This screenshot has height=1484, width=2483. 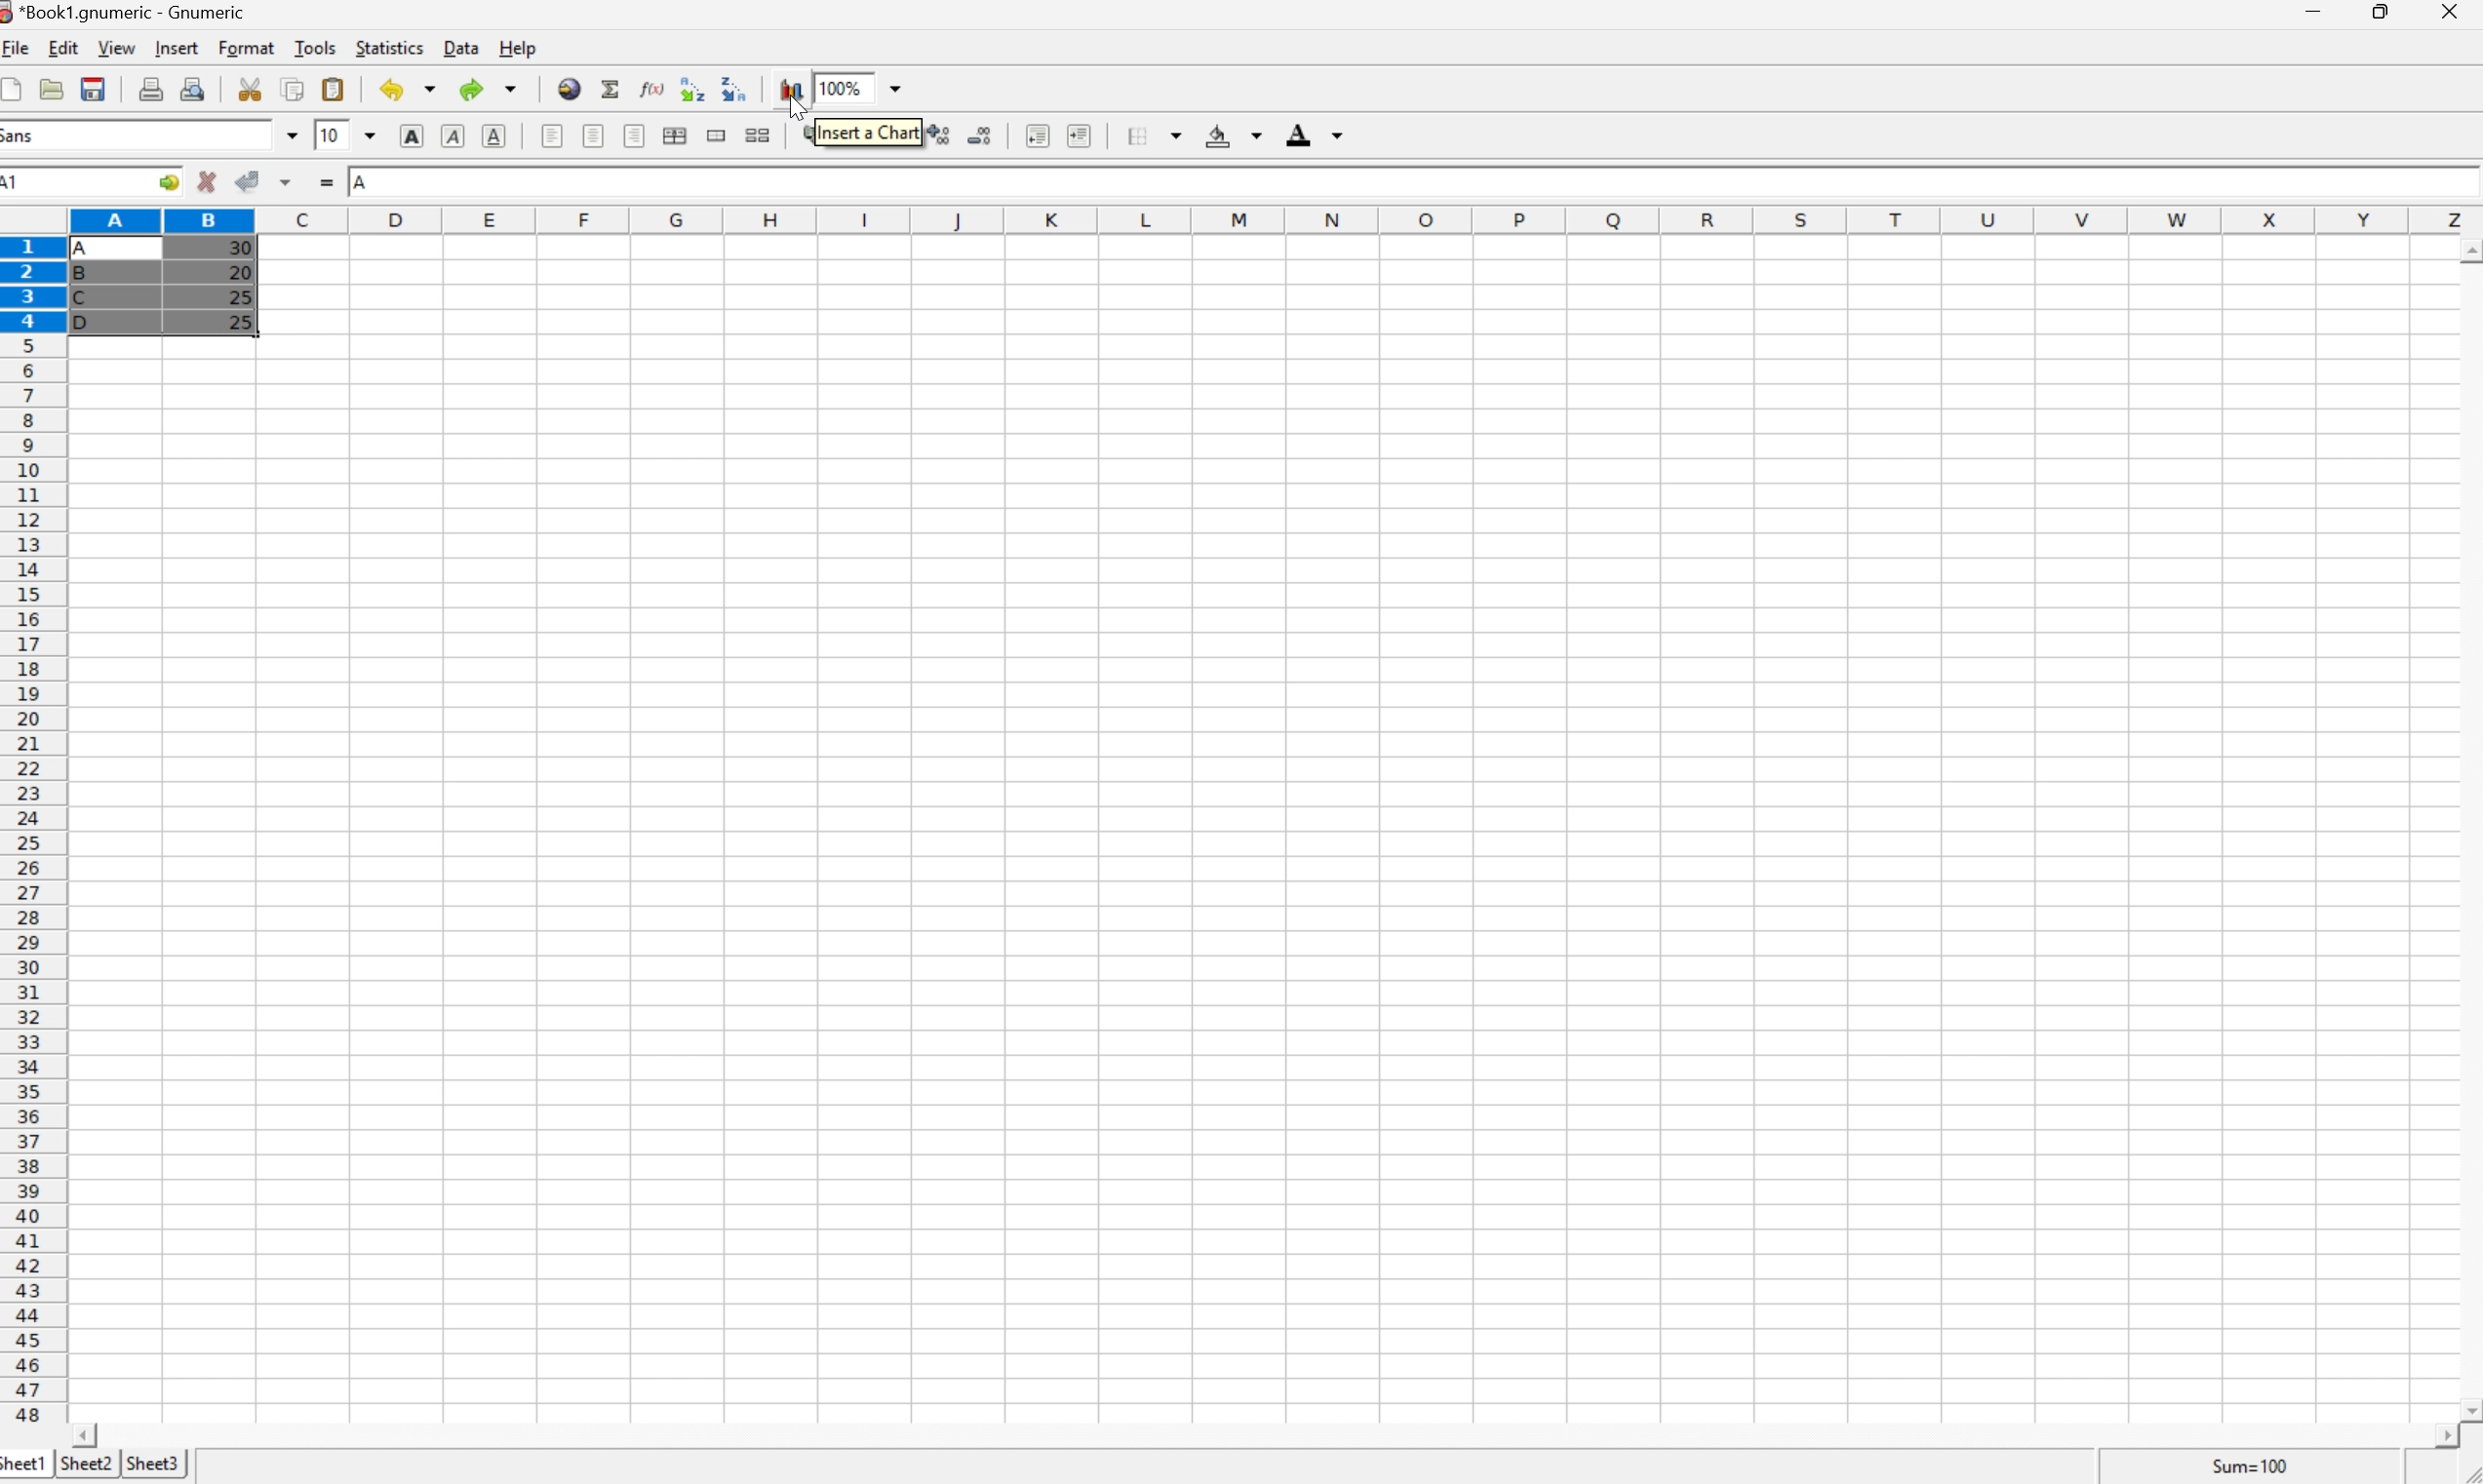 I want to click on Scroll Down, so click(x=2467, y=1408).